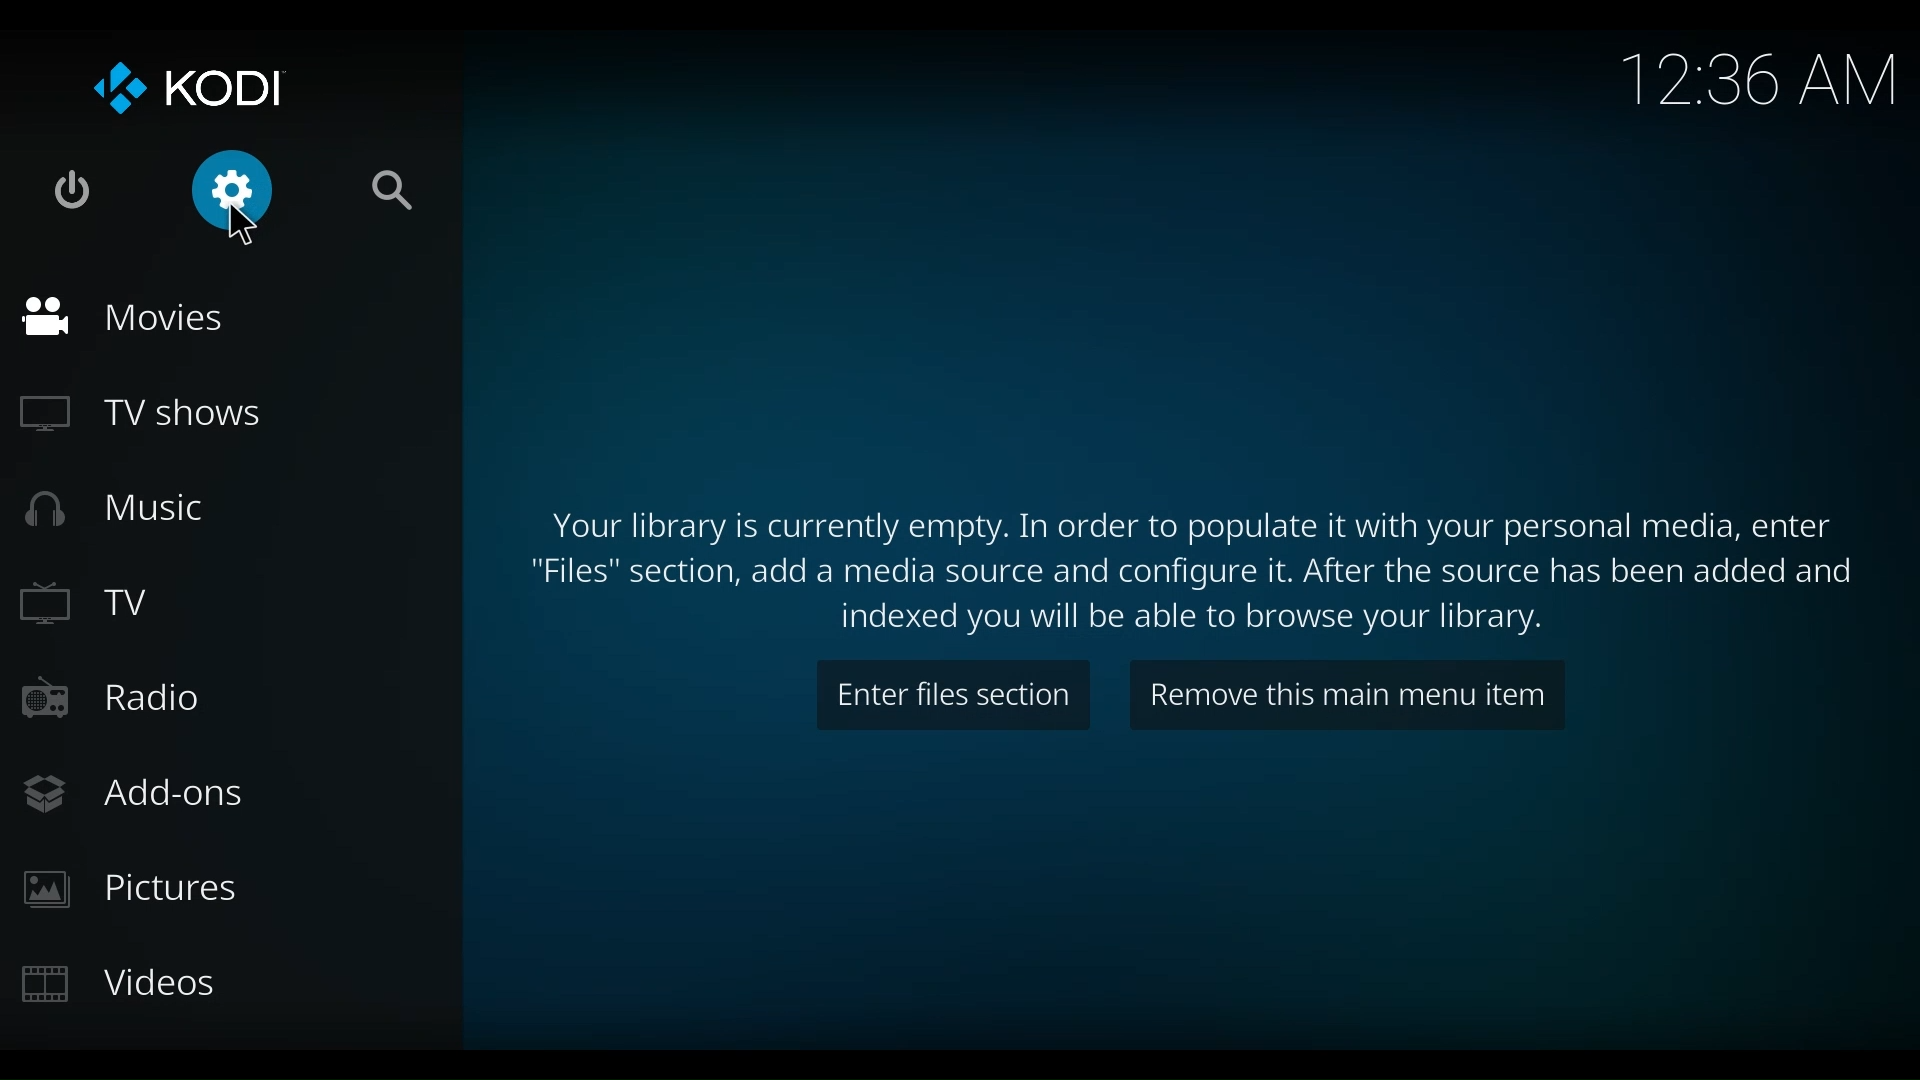  Describe the element at coordinates (109, 699) in the screenshot. I see `Radio` at that location.